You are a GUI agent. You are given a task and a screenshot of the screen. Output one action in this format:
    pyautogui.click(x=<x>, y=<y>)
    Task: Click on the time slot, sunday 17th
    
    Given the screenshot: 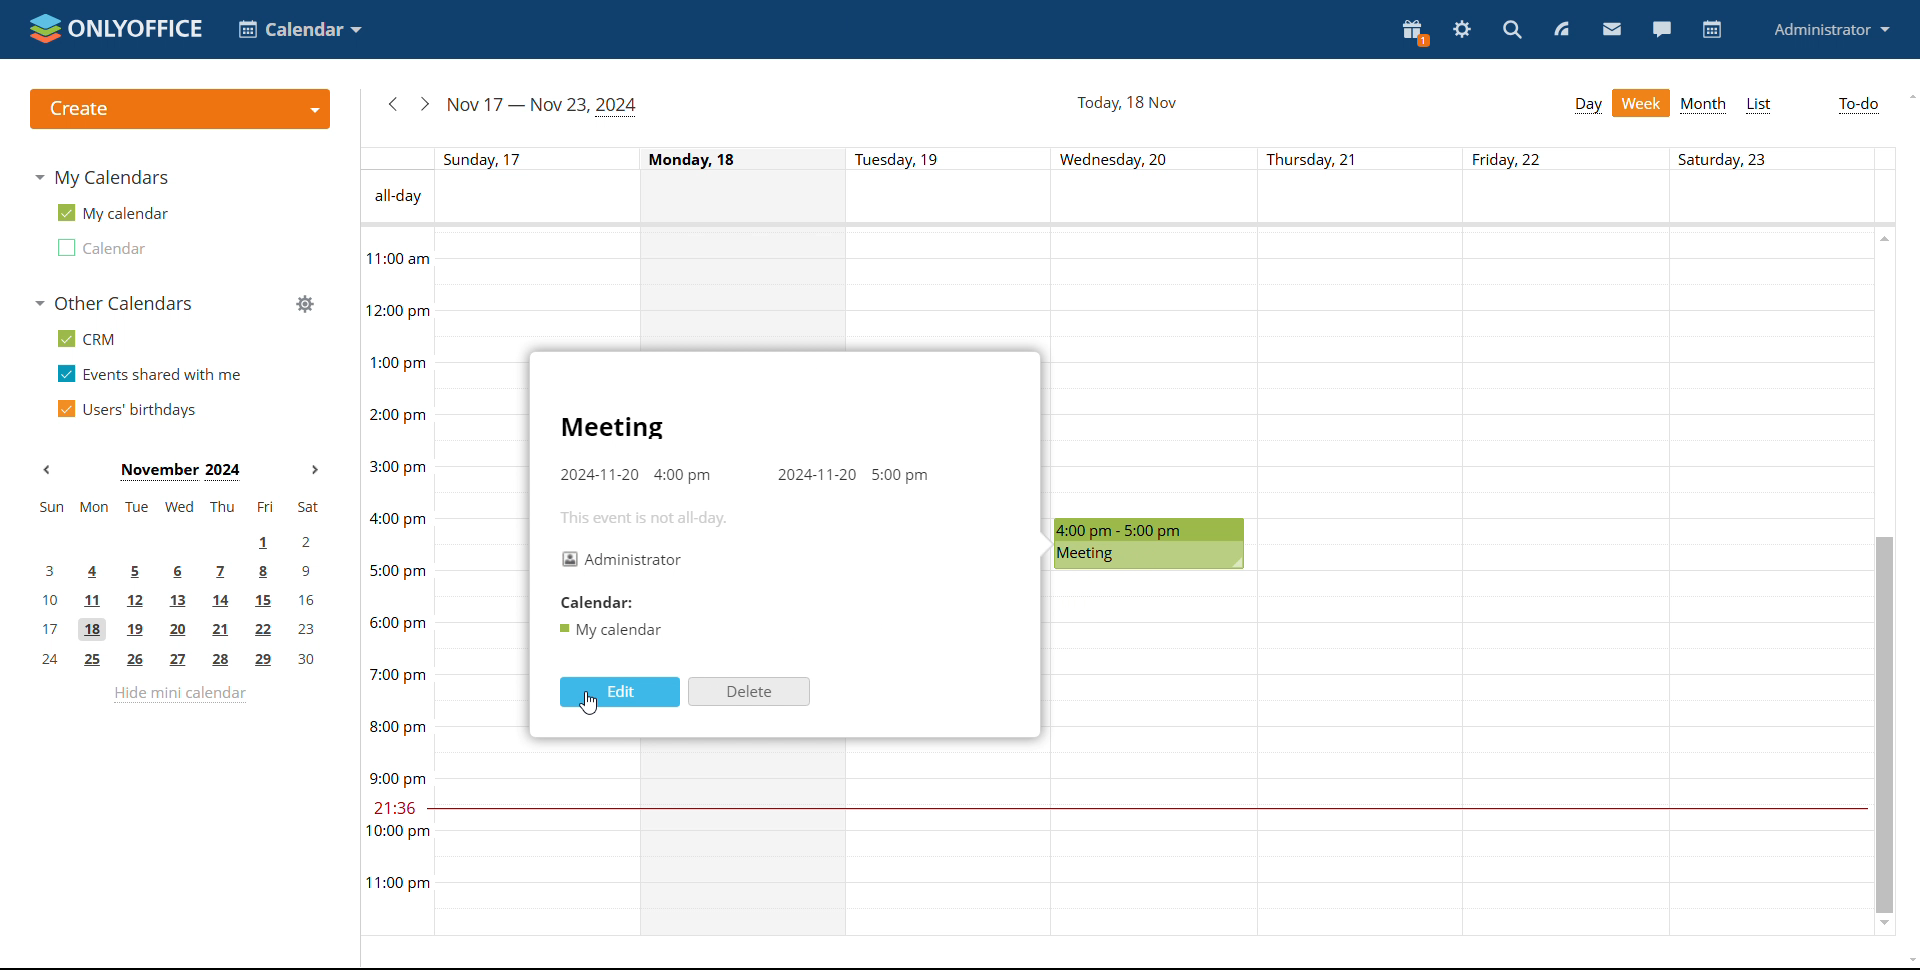 What is the action you would take?
    pyautogui.click(x=581, y=288)
    